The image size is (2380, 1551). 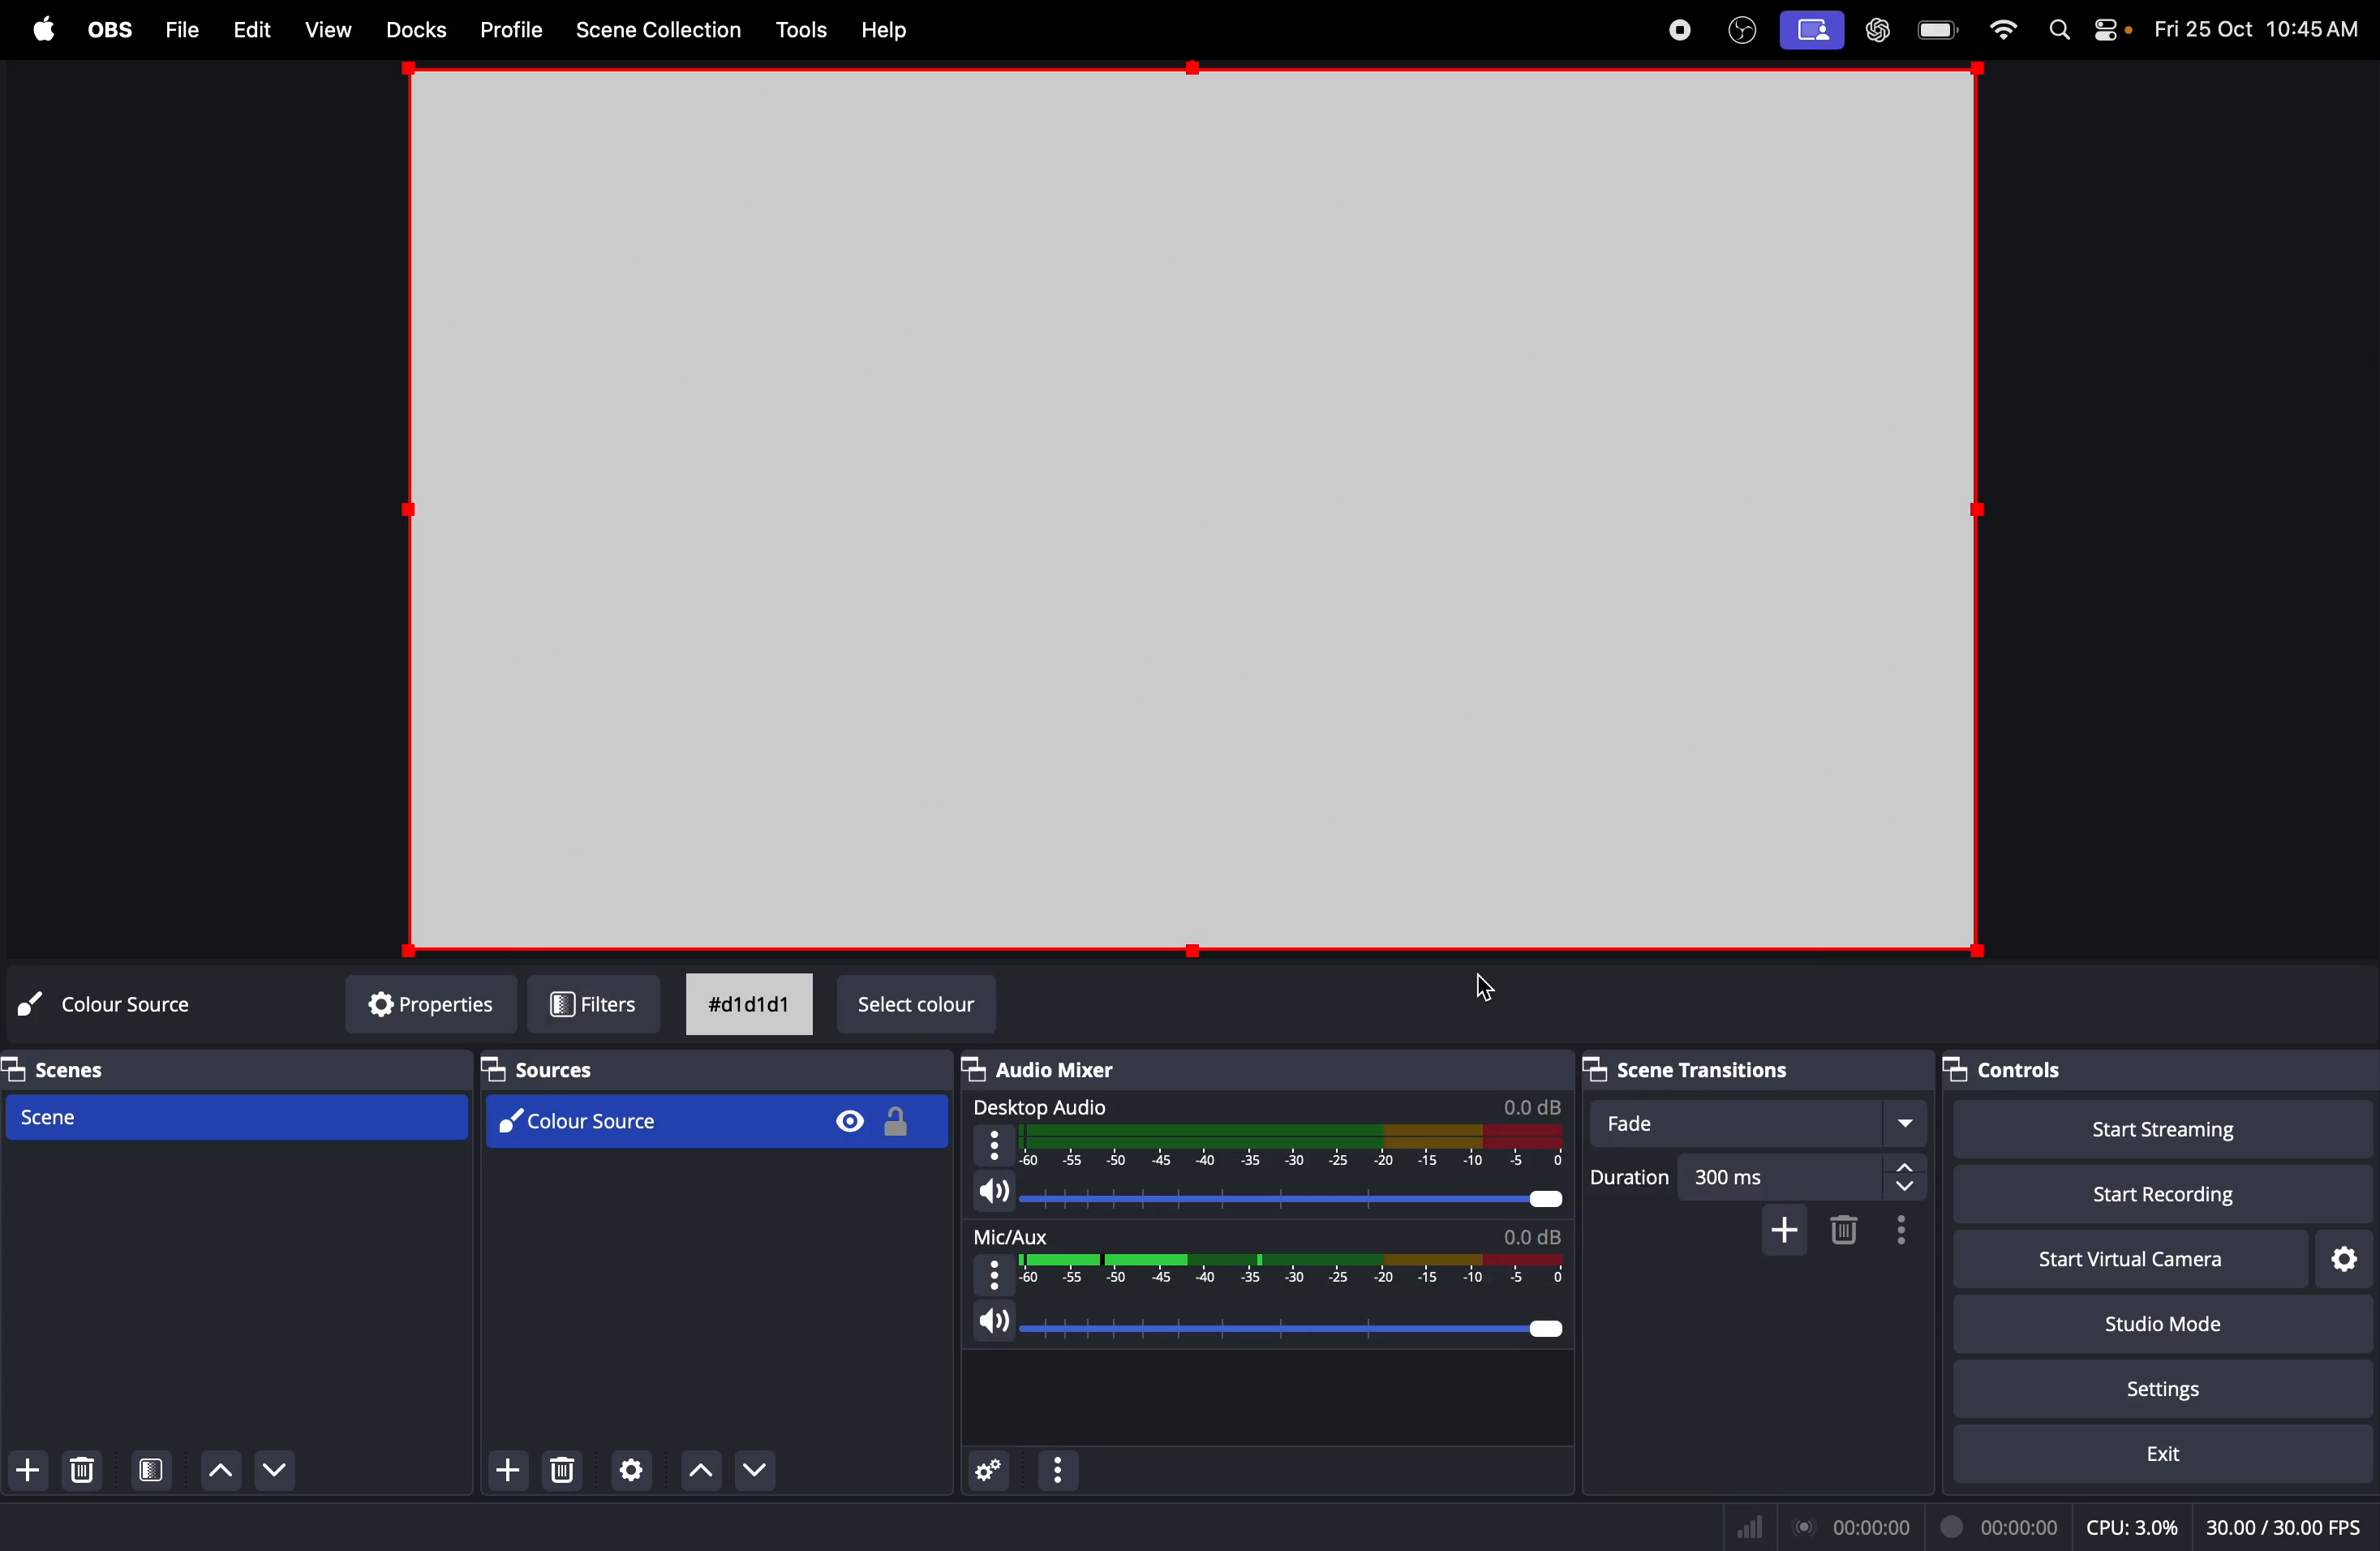 I want to click on fade, so click(x=1765, y=1123).